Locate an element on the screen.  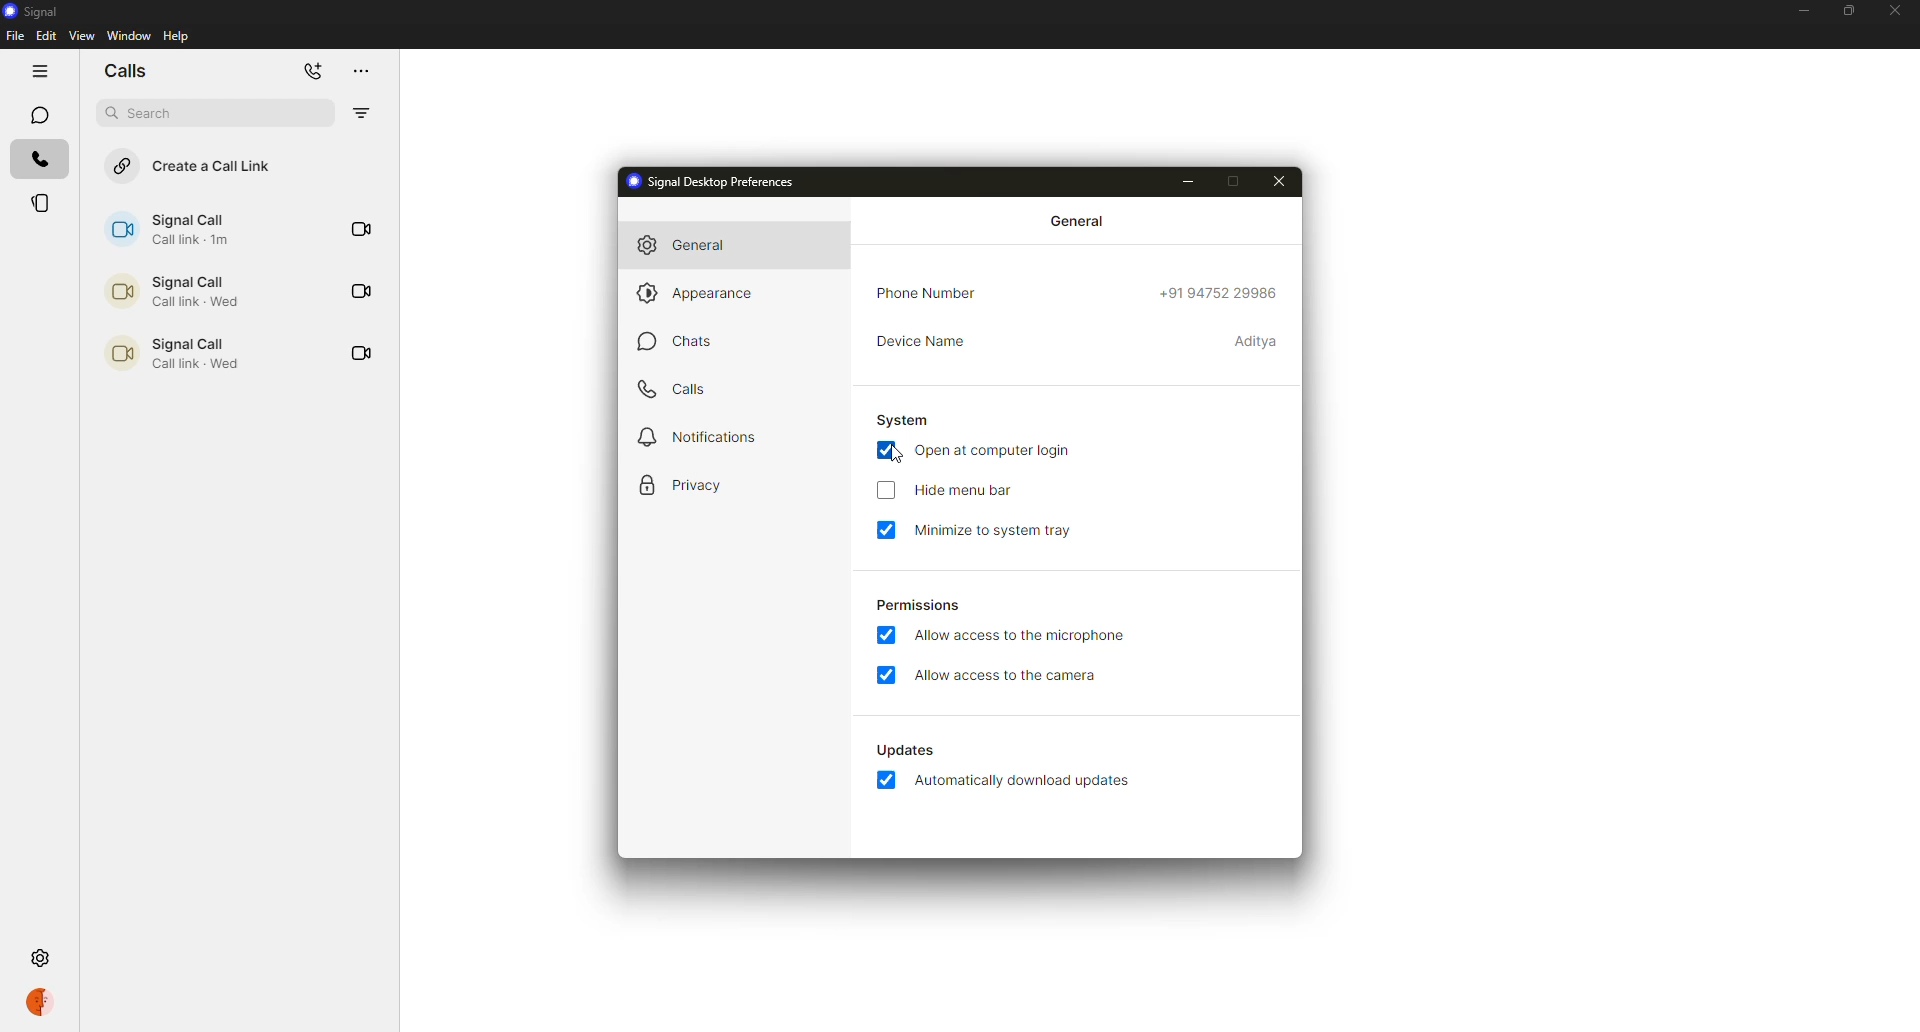
view is located at coordinates (81, 35).